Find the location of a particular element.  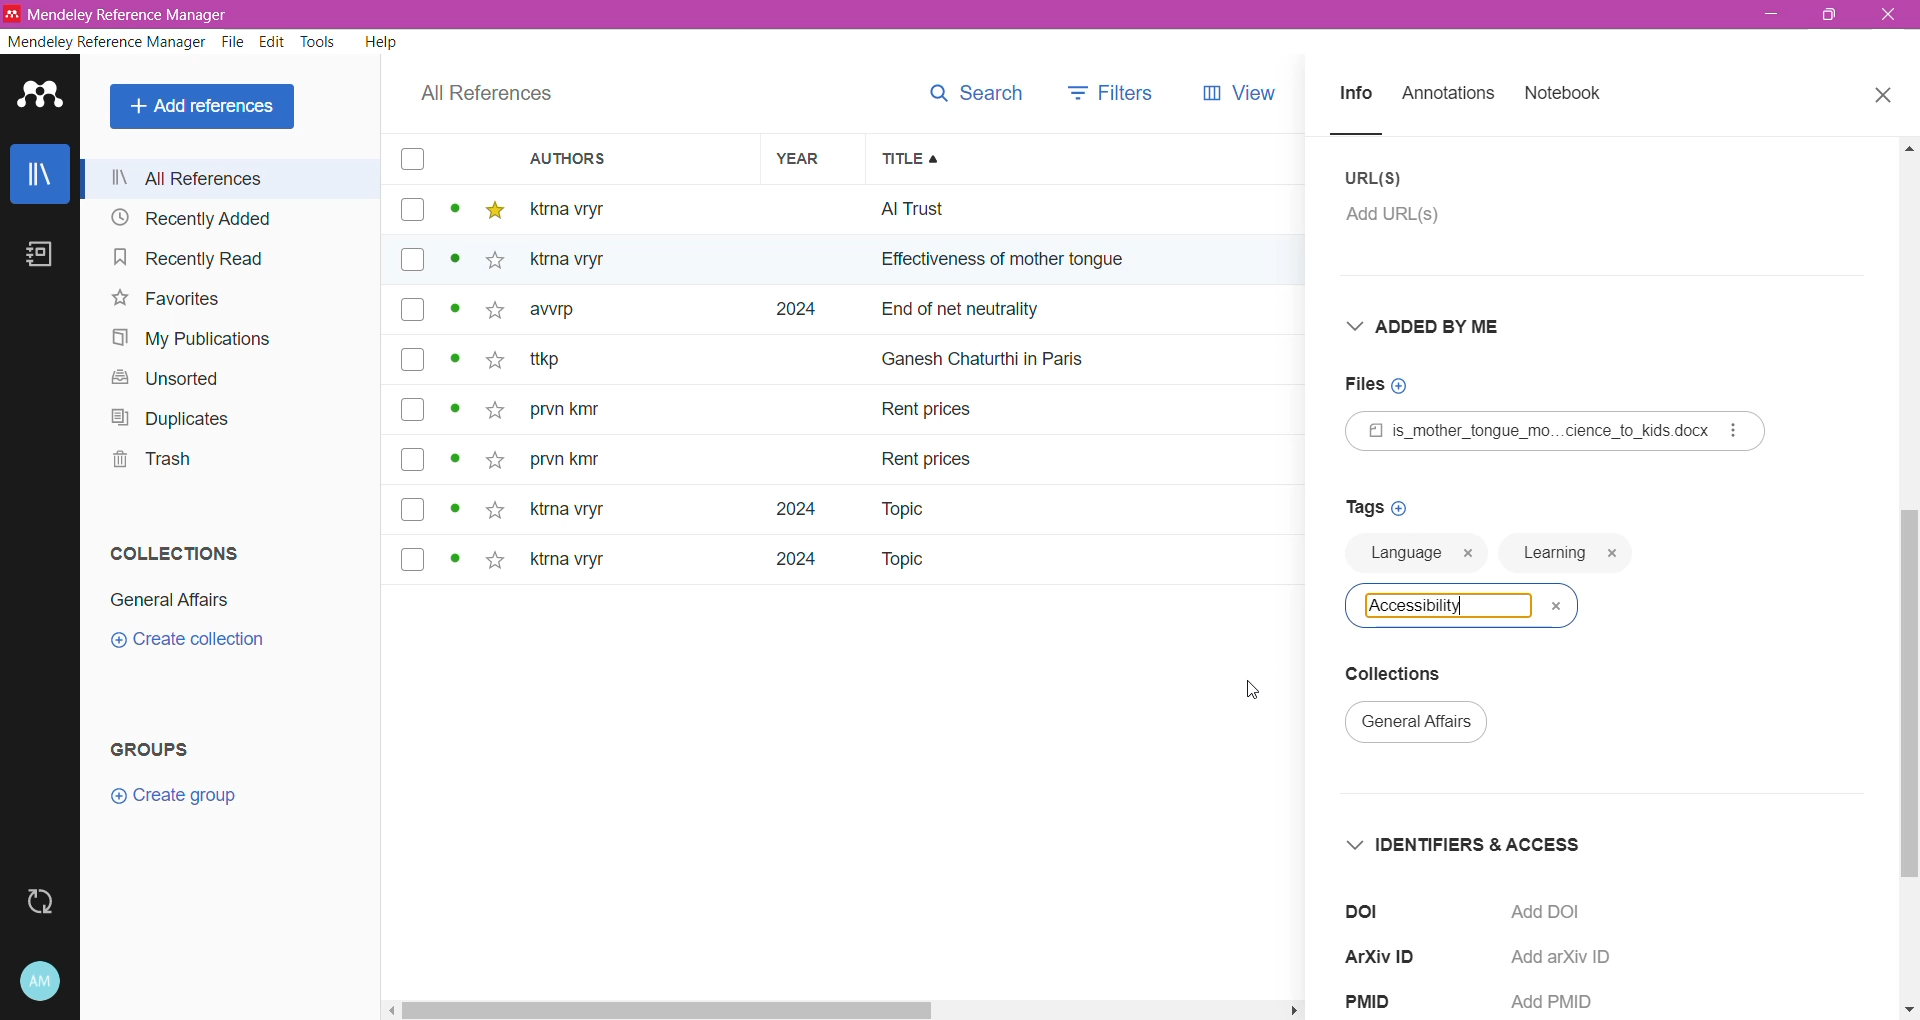

Last sync is located at coordinates (39, 902).